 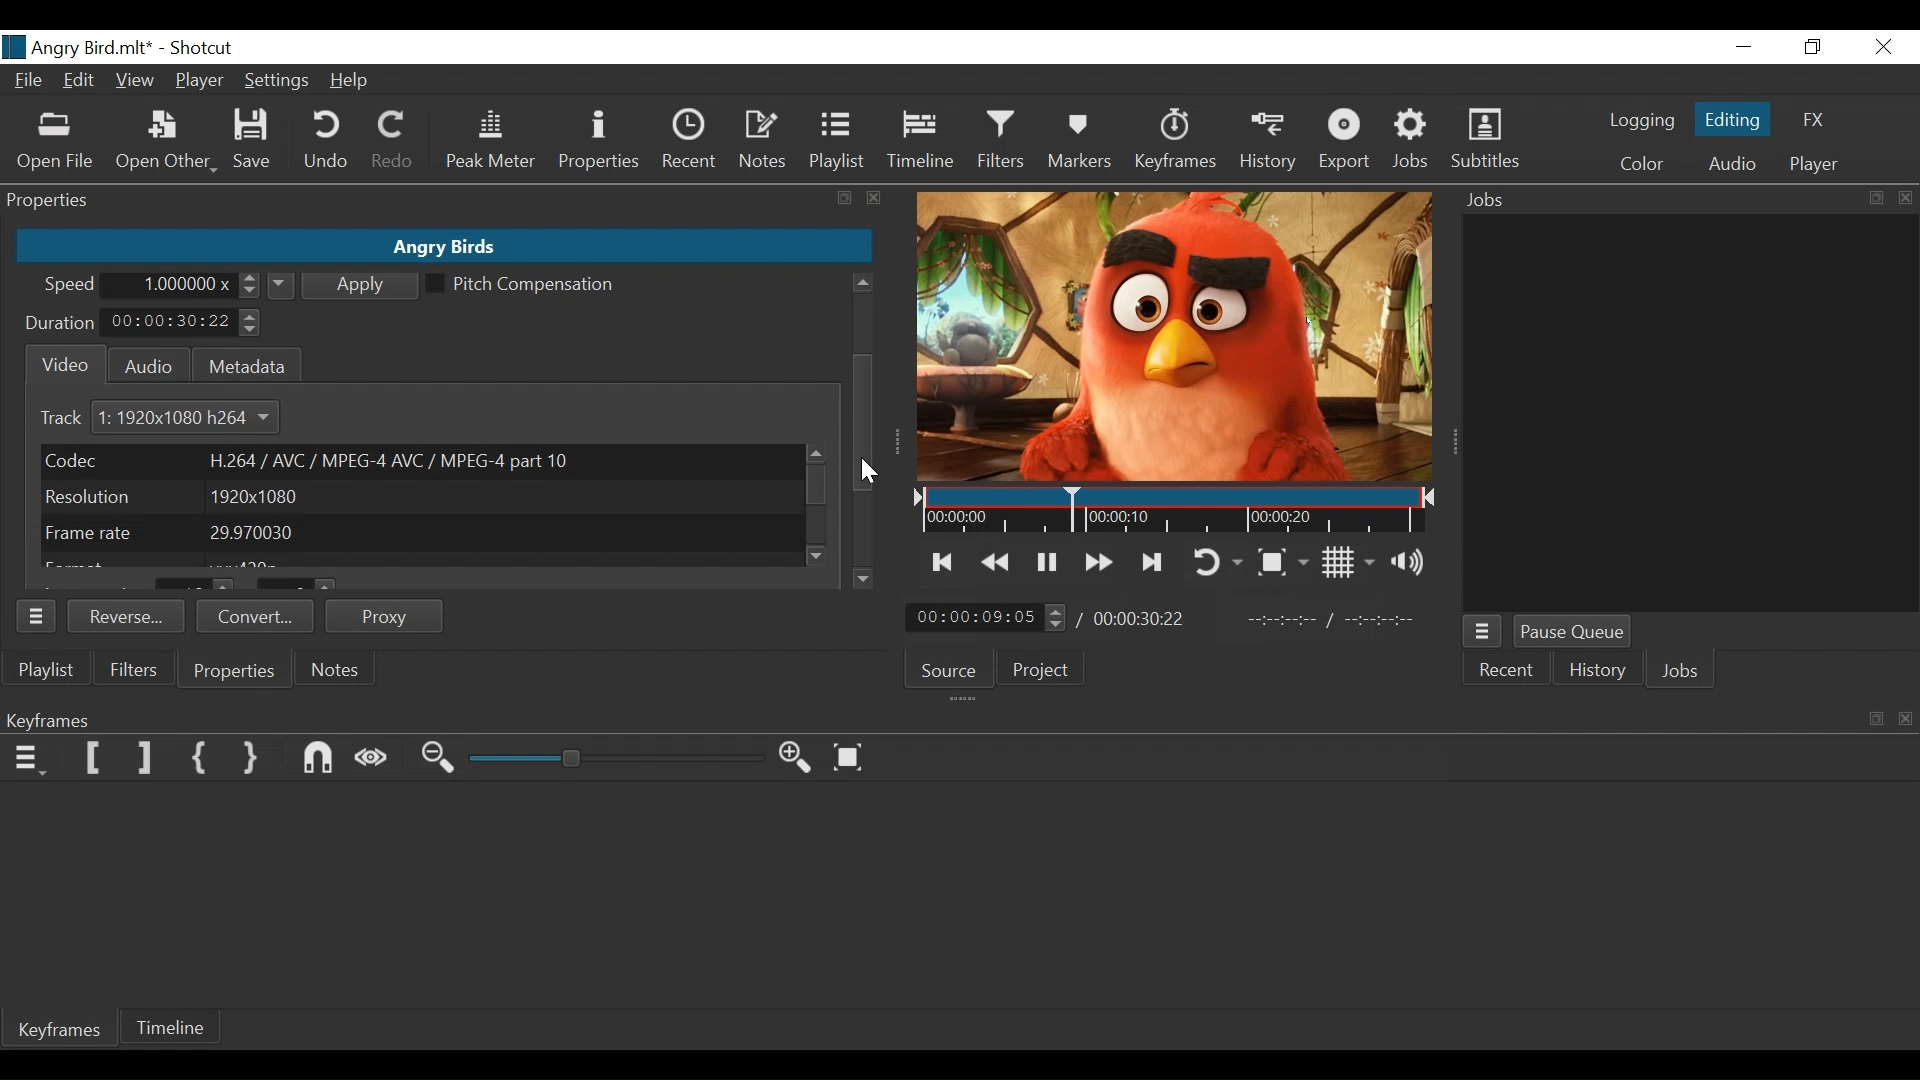 I want to click on Codec, so click(x=418, y=460).